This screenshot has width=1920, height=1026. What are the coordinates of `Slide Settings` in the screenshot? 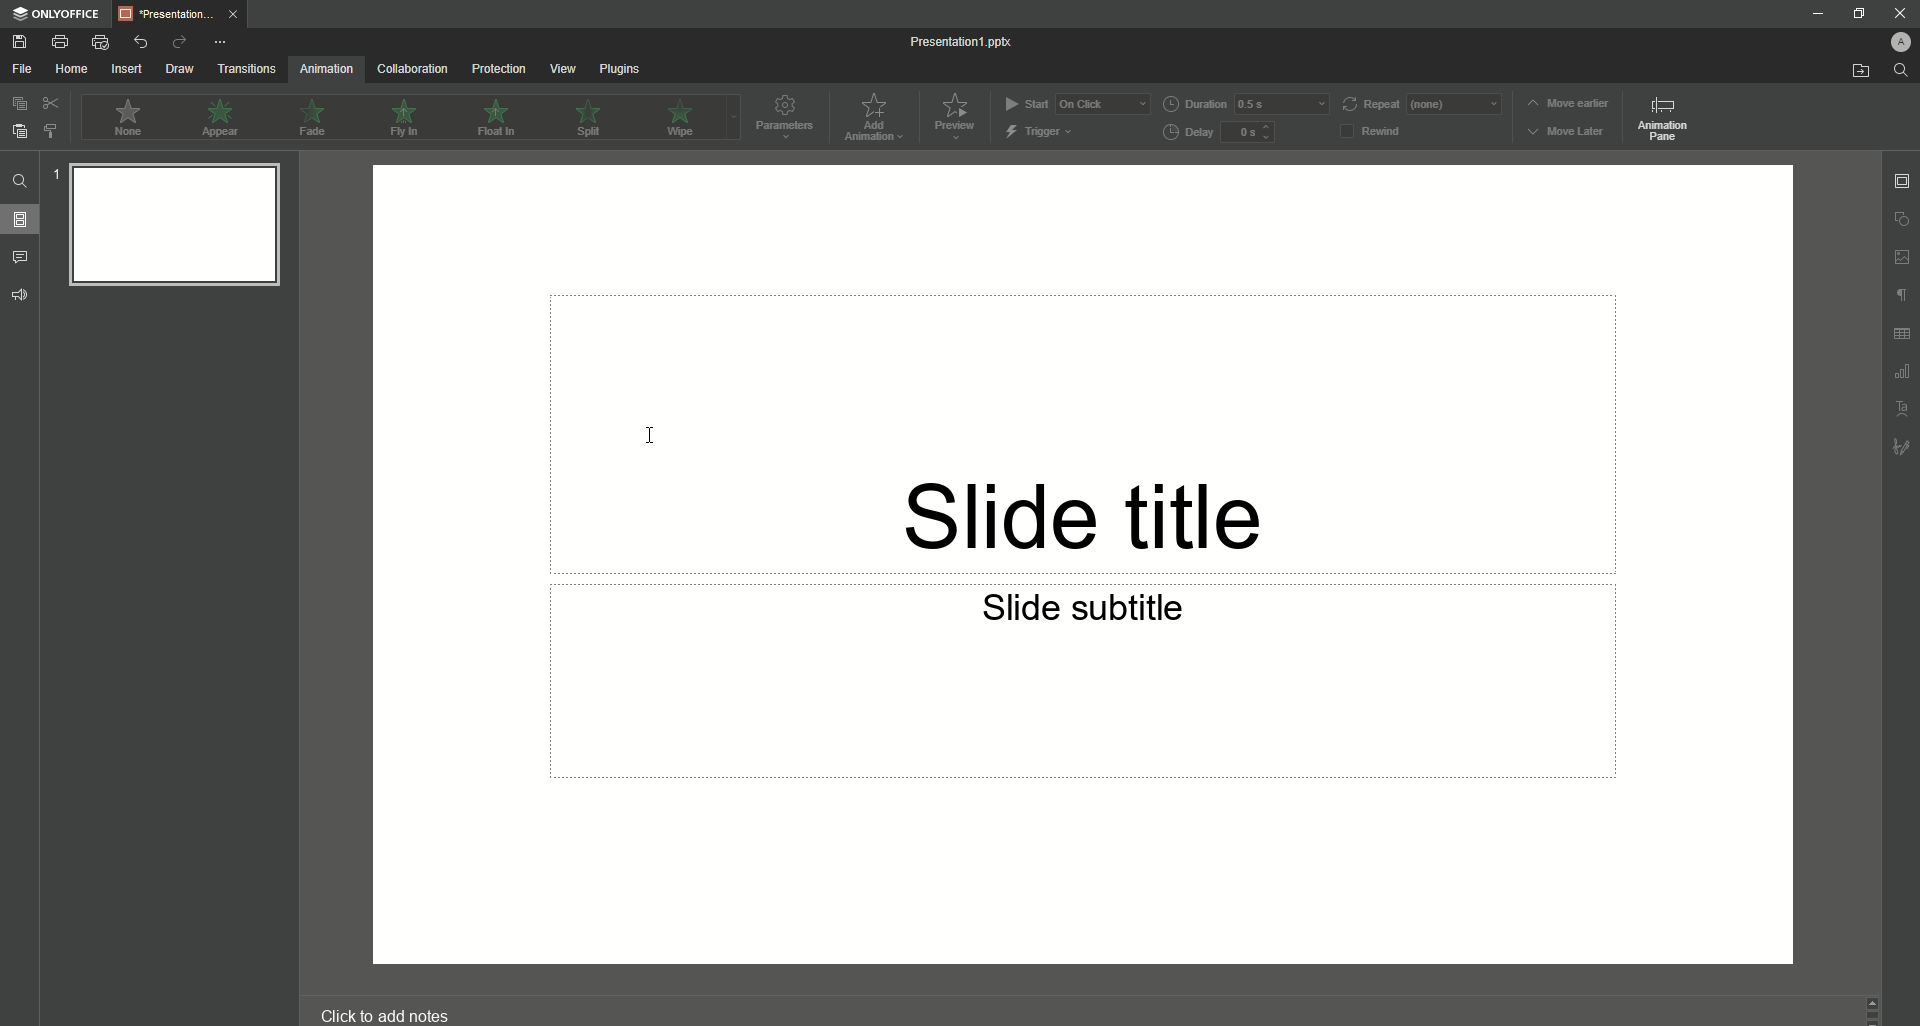 It's located at (1902, 179).